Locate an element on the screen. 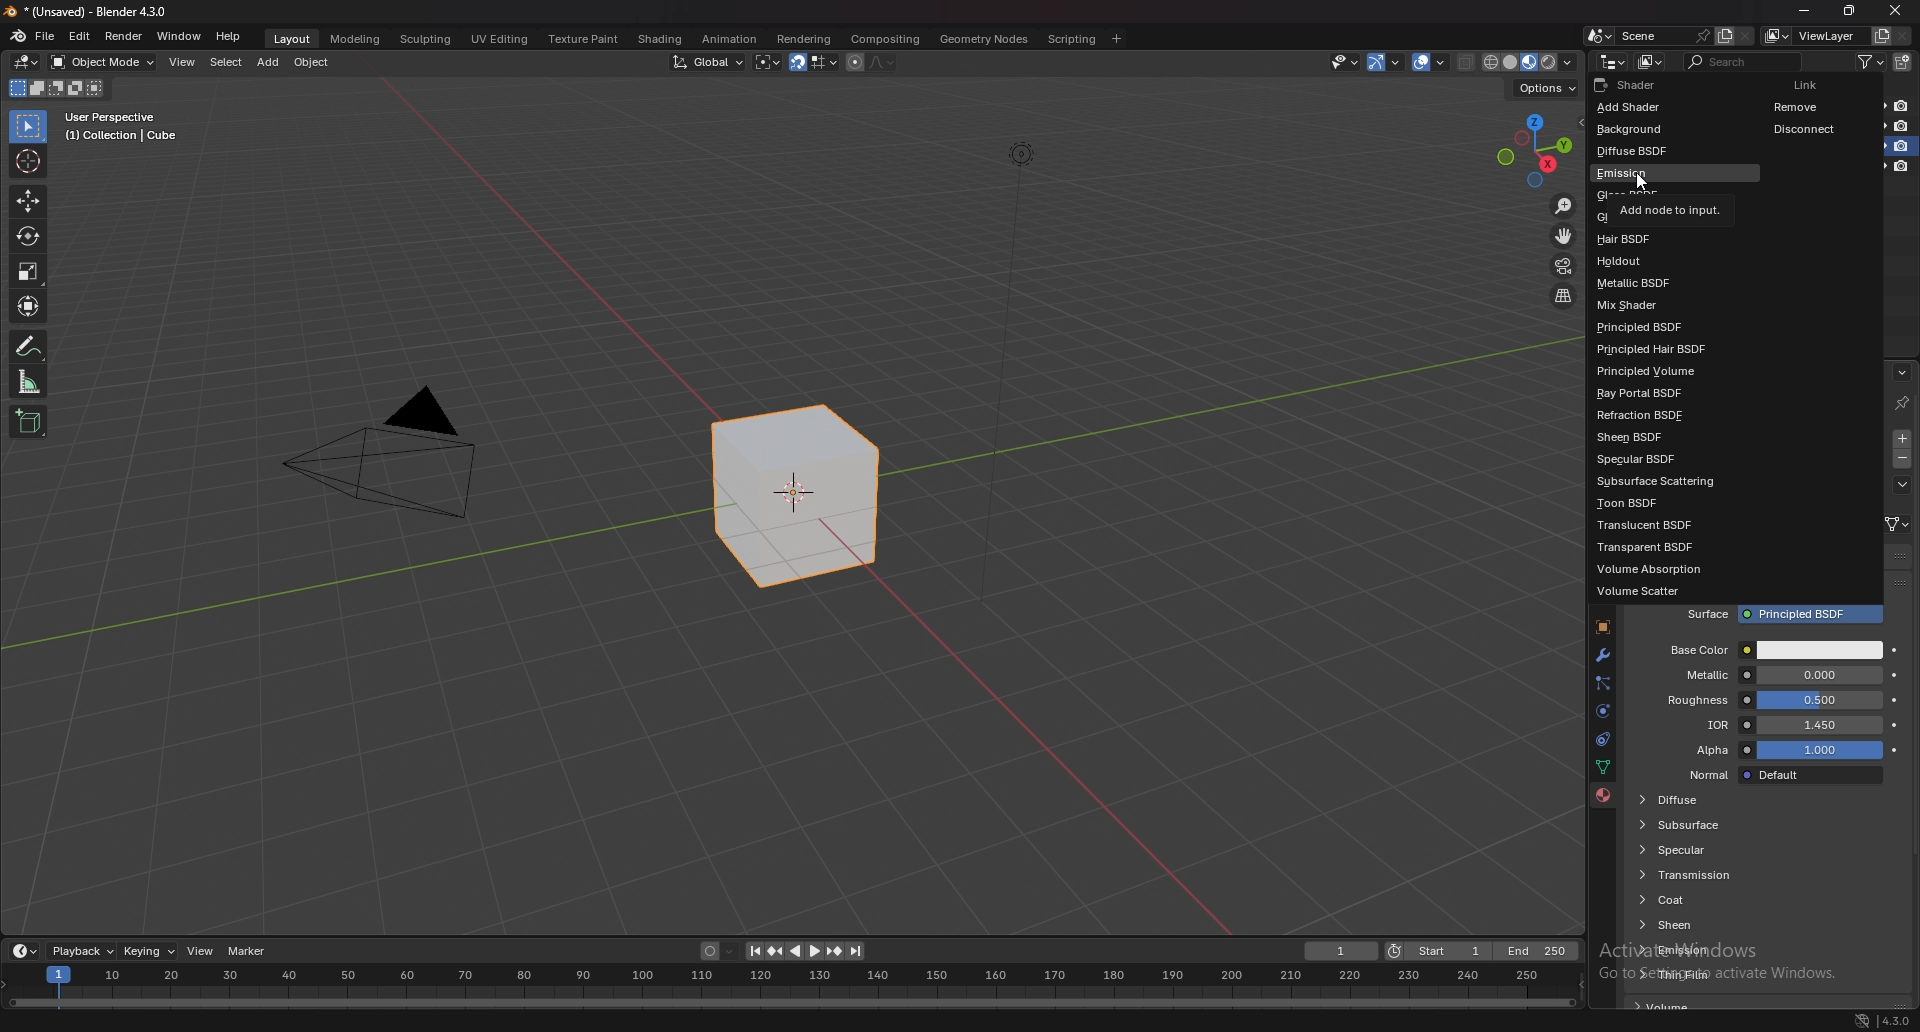 The image size is (1920, 1032). view is located at coordinates (202, 951).